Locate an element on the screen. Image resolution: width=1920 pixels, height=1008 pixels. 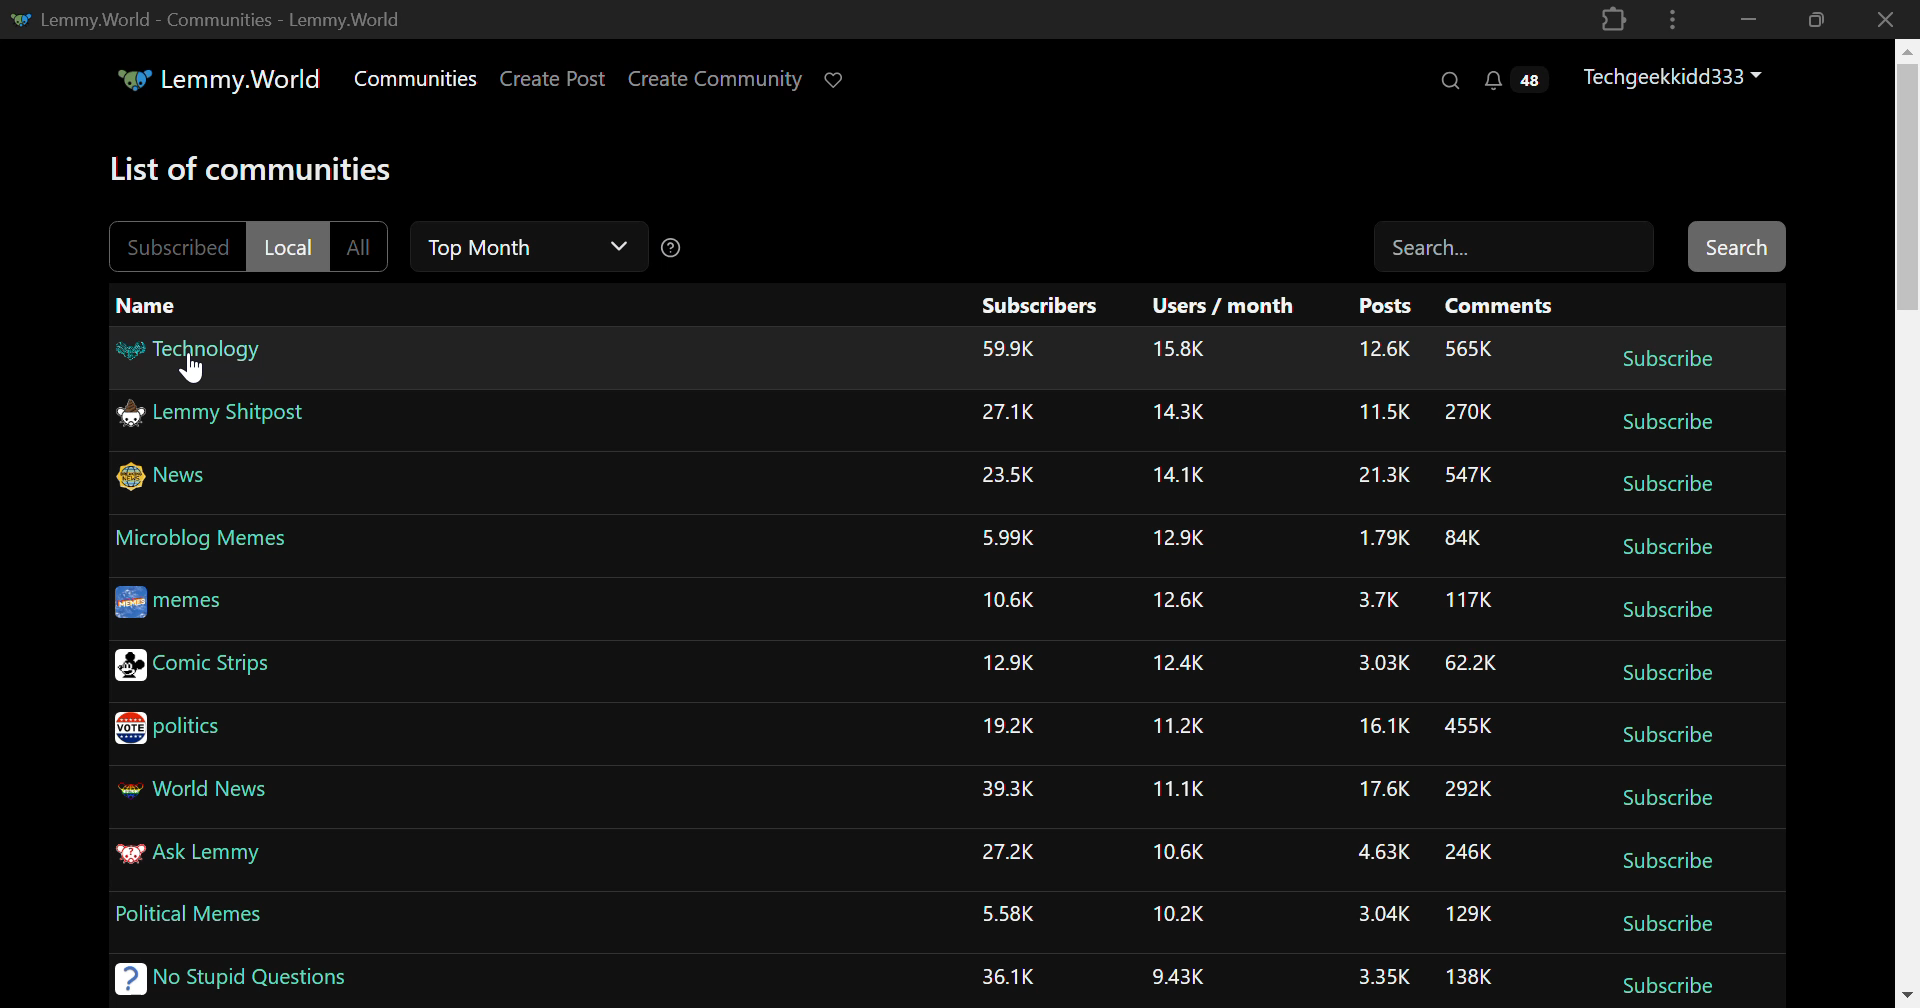
Political Memes is located at coordinates (190, 914).